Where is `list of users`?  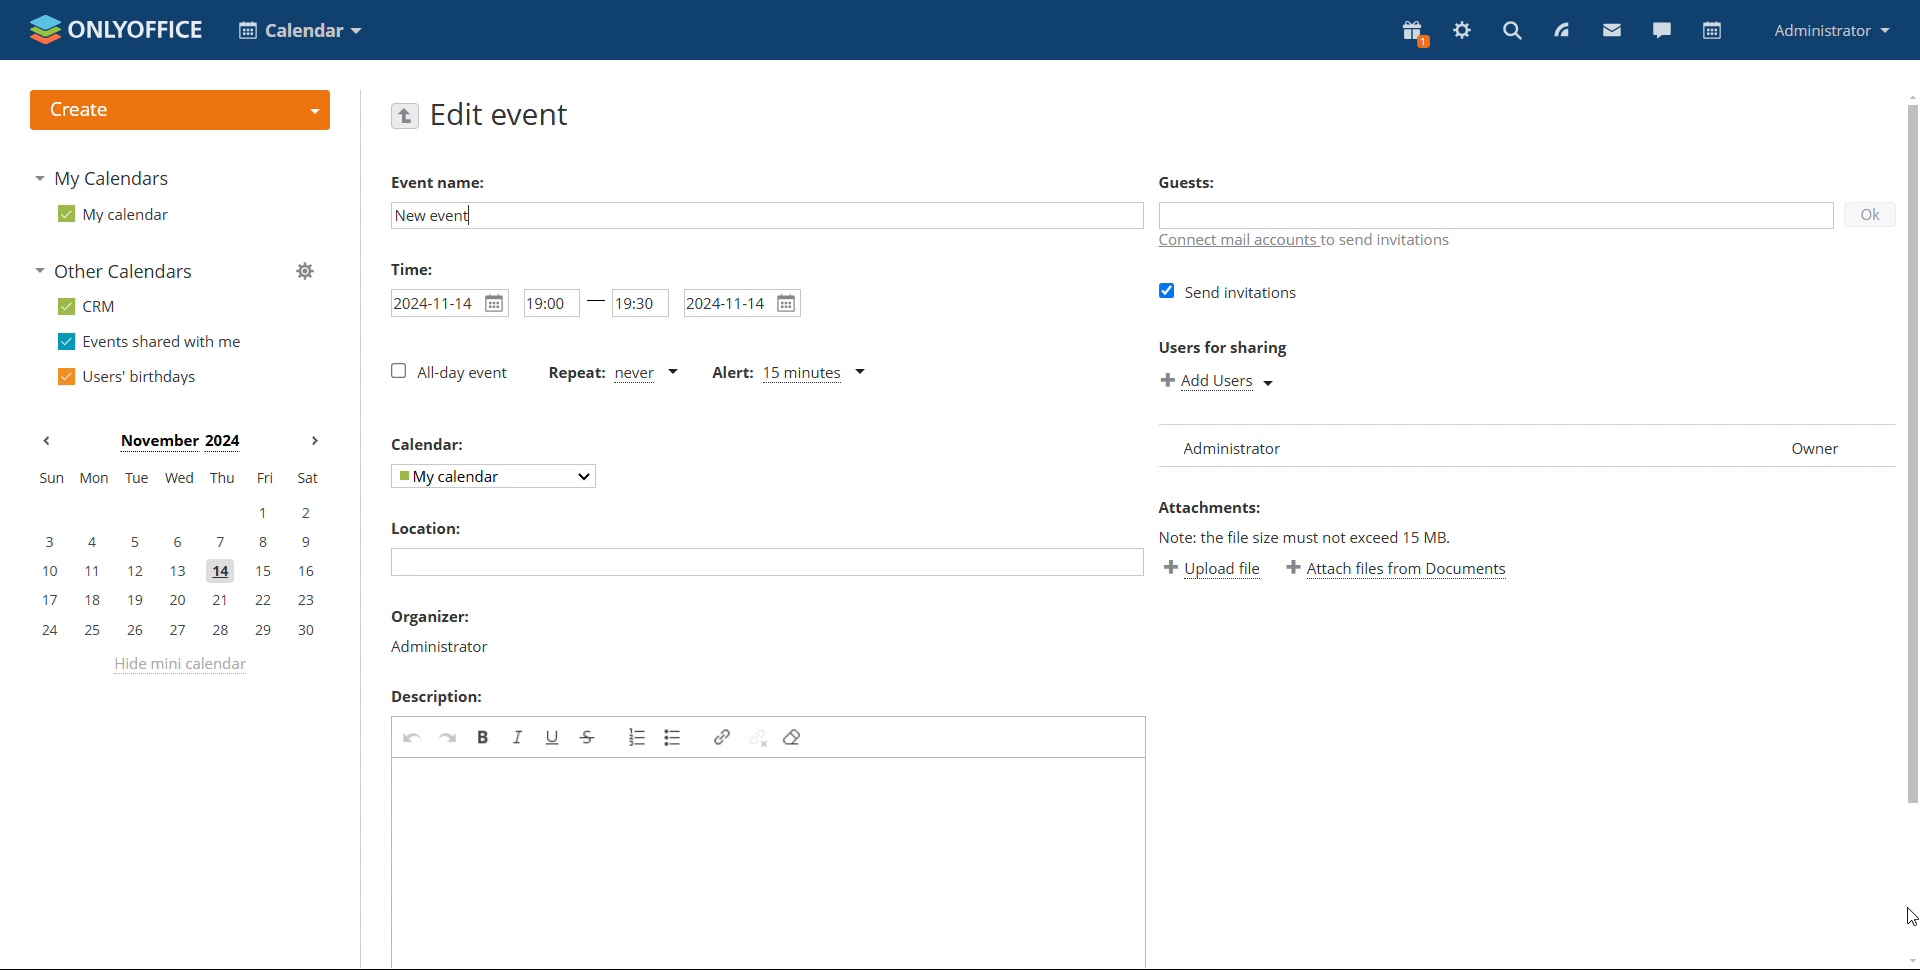 list of users is located at coordinates (1526, 447).